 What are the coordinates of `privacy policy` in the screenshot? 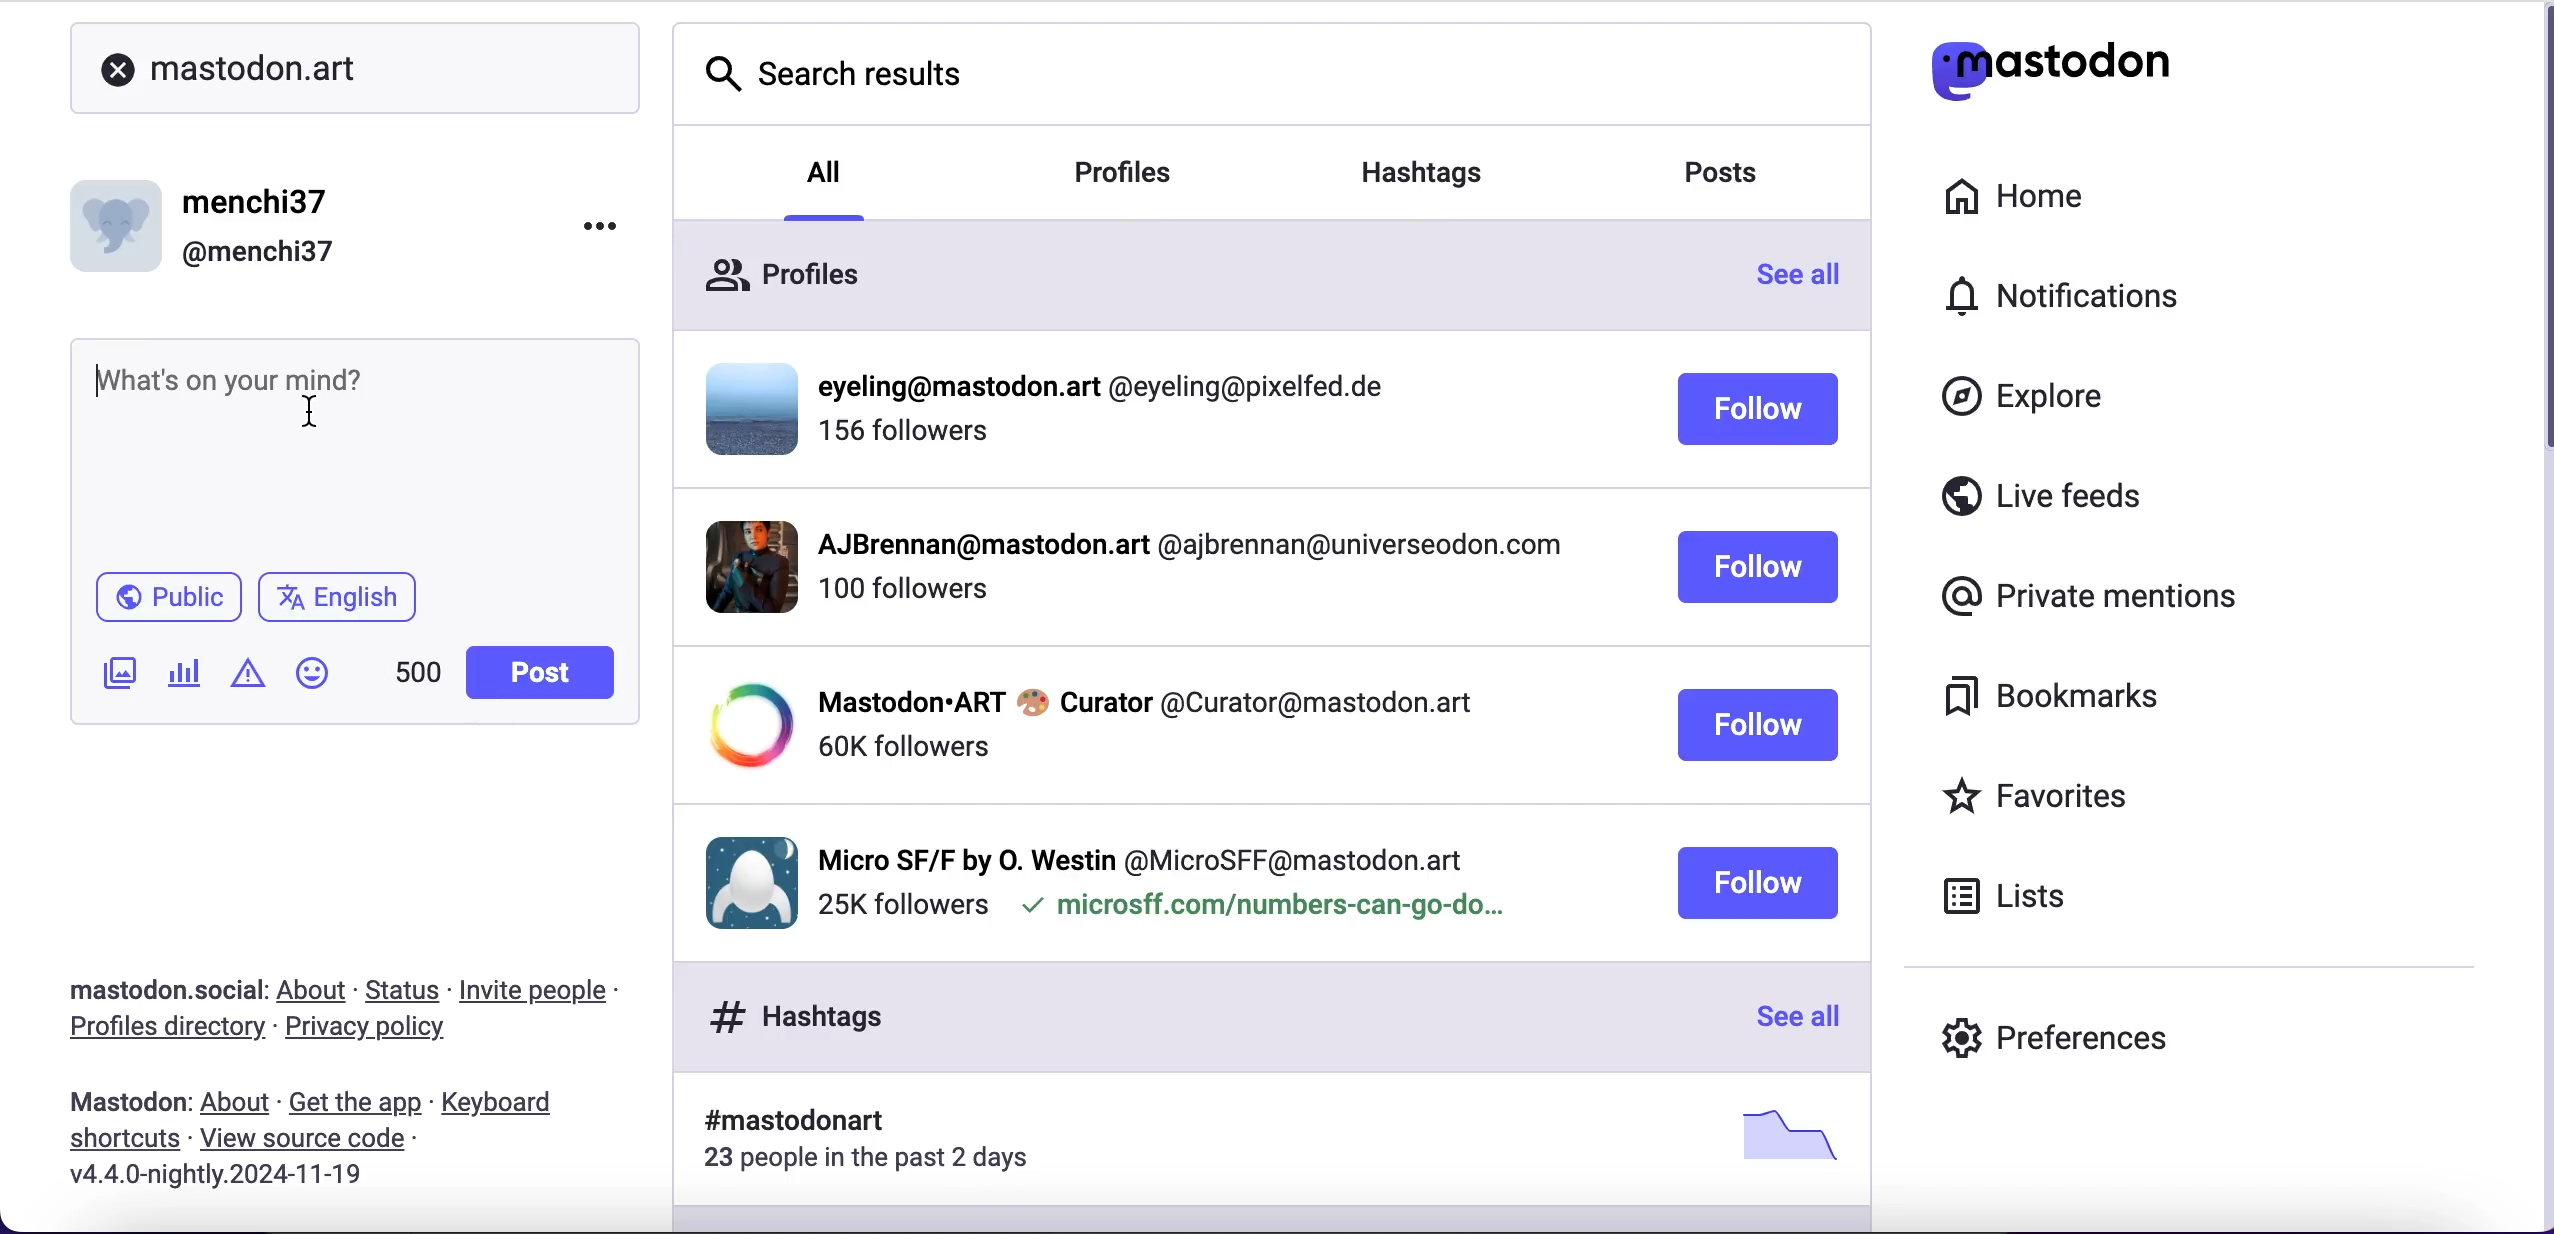 It's located at (380, 1033).